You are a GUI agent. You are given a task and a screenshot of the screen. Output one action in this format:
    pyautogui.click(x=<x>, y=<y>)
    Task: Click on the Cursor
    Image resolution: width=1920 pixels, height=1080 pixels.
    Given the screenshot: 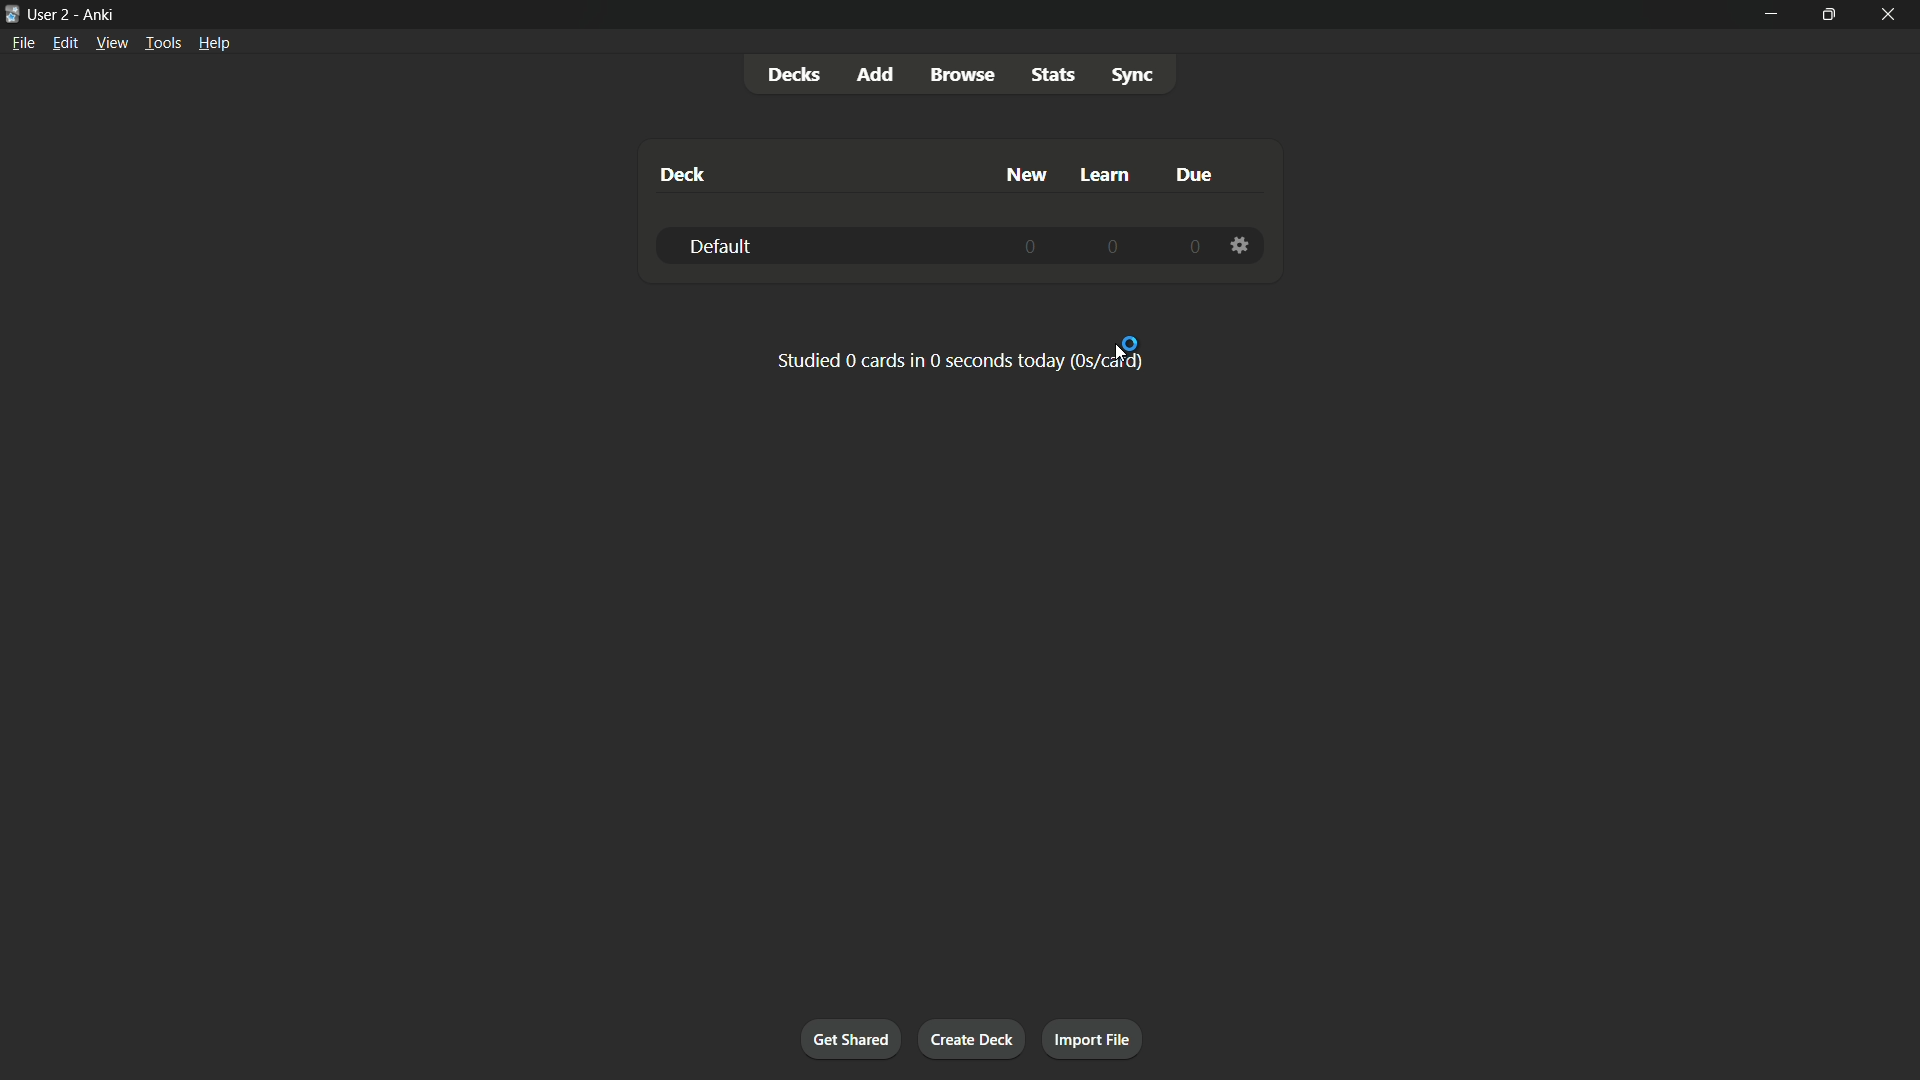 What is the action you would take?
    pyautogui.click(x=1120, y=353)
    